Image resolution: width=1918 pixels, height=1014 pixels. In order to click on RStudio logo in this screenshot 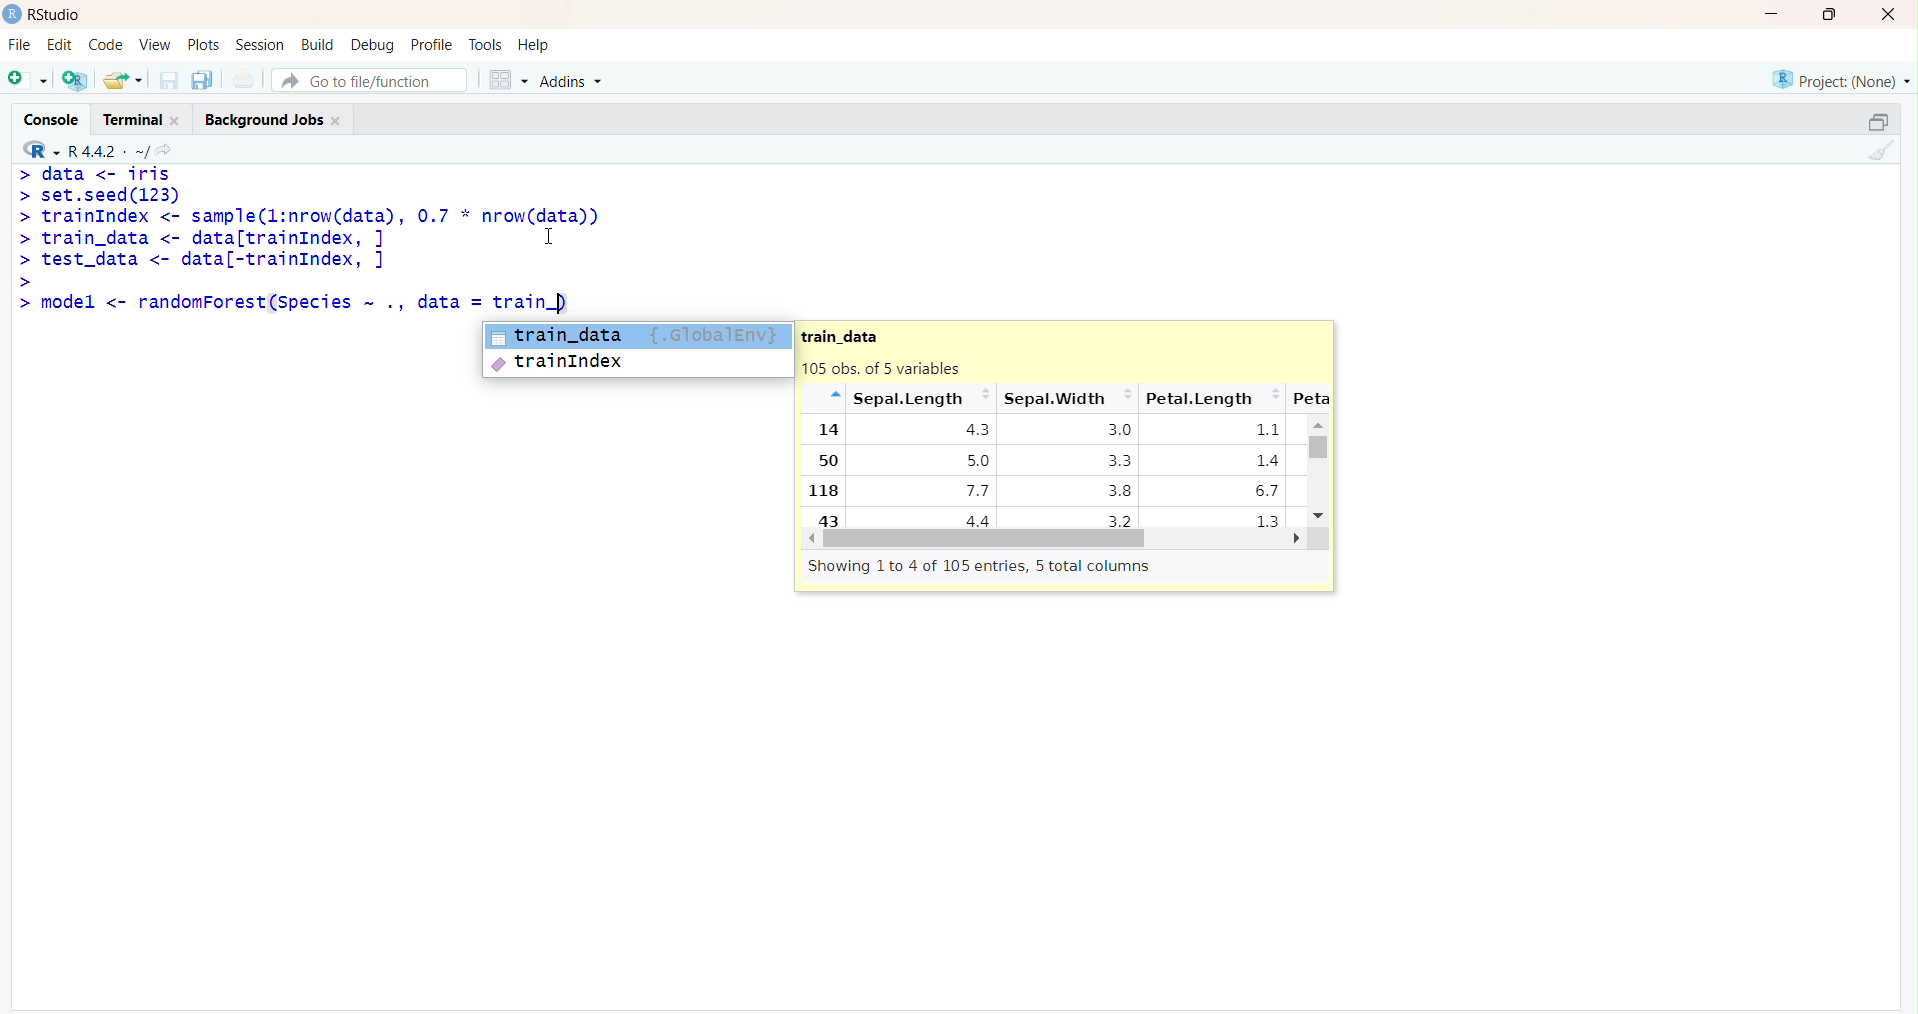, I will do `click(37, 148)`.